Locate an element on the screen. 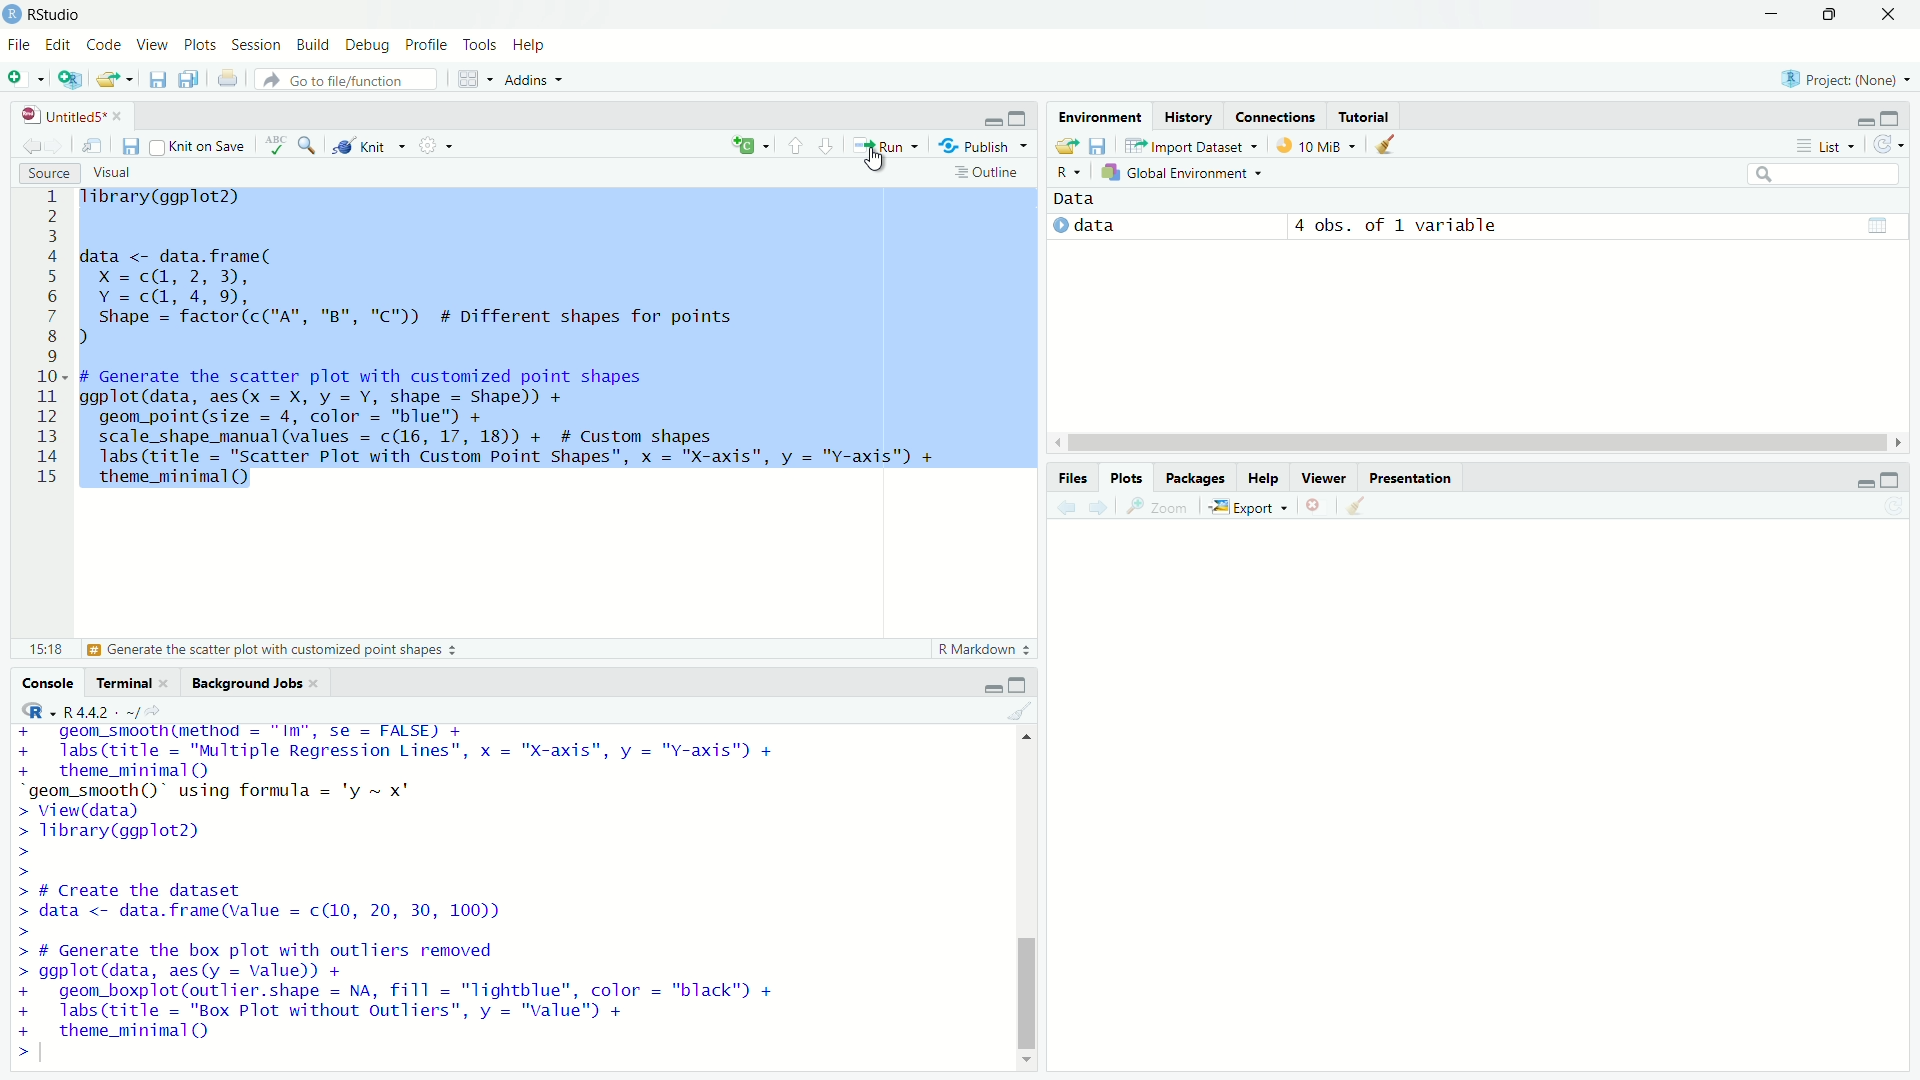  Debug is located at coordinates (367, 45).